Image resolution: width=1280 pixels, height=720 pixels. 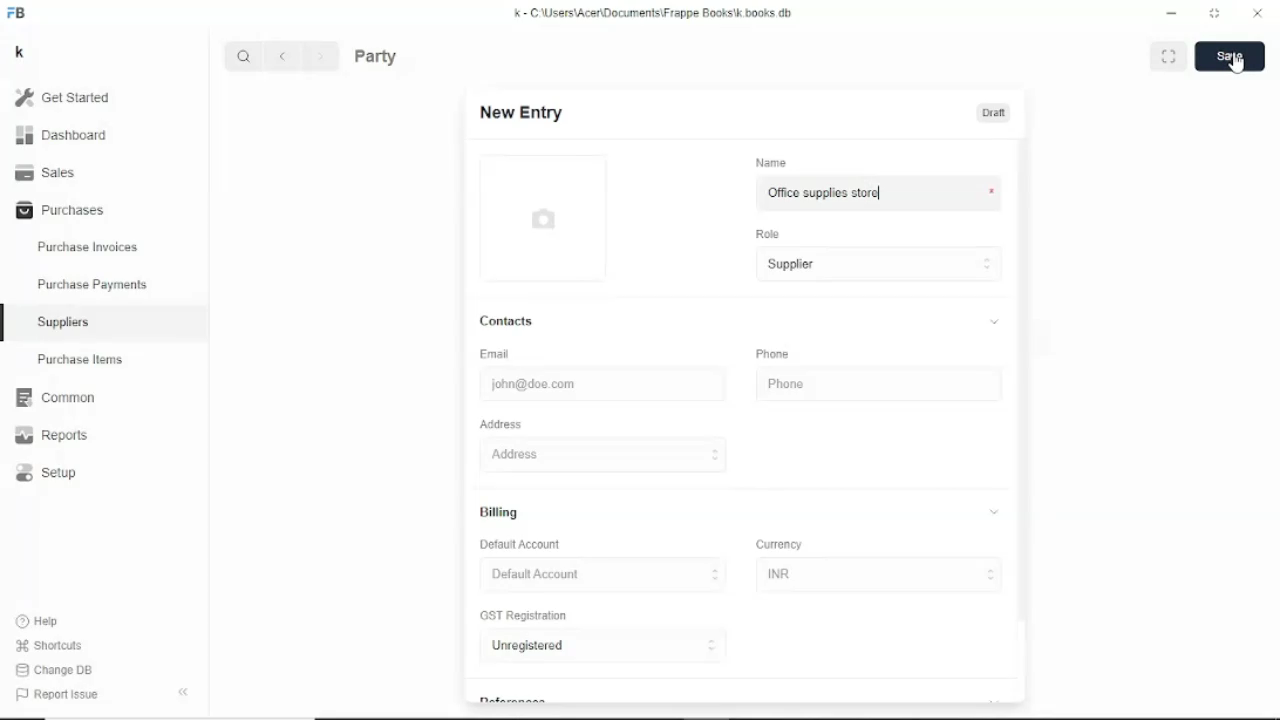 What do you see at coordinates (1171, 13) in the screenshot?
I see `Minimize` at bounding box center [1171, 13].